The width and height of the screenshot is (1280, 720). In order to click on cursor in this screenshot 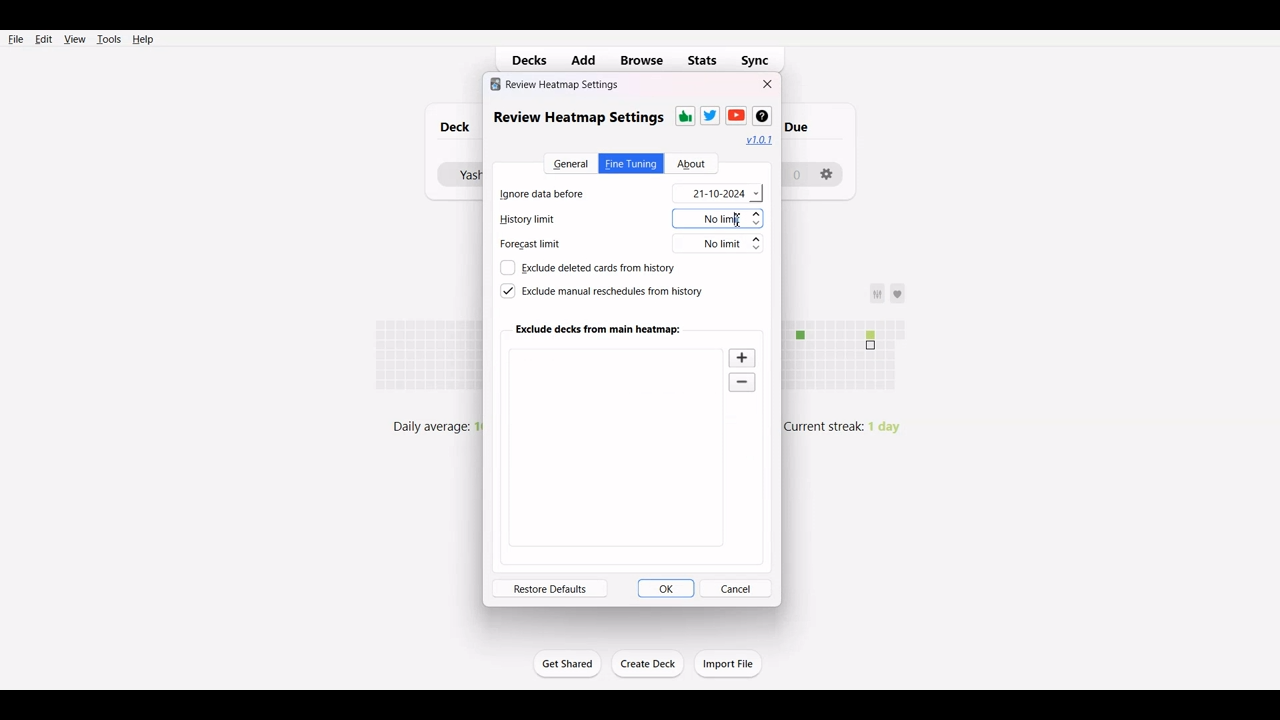, I will do `click(740, 220)`.